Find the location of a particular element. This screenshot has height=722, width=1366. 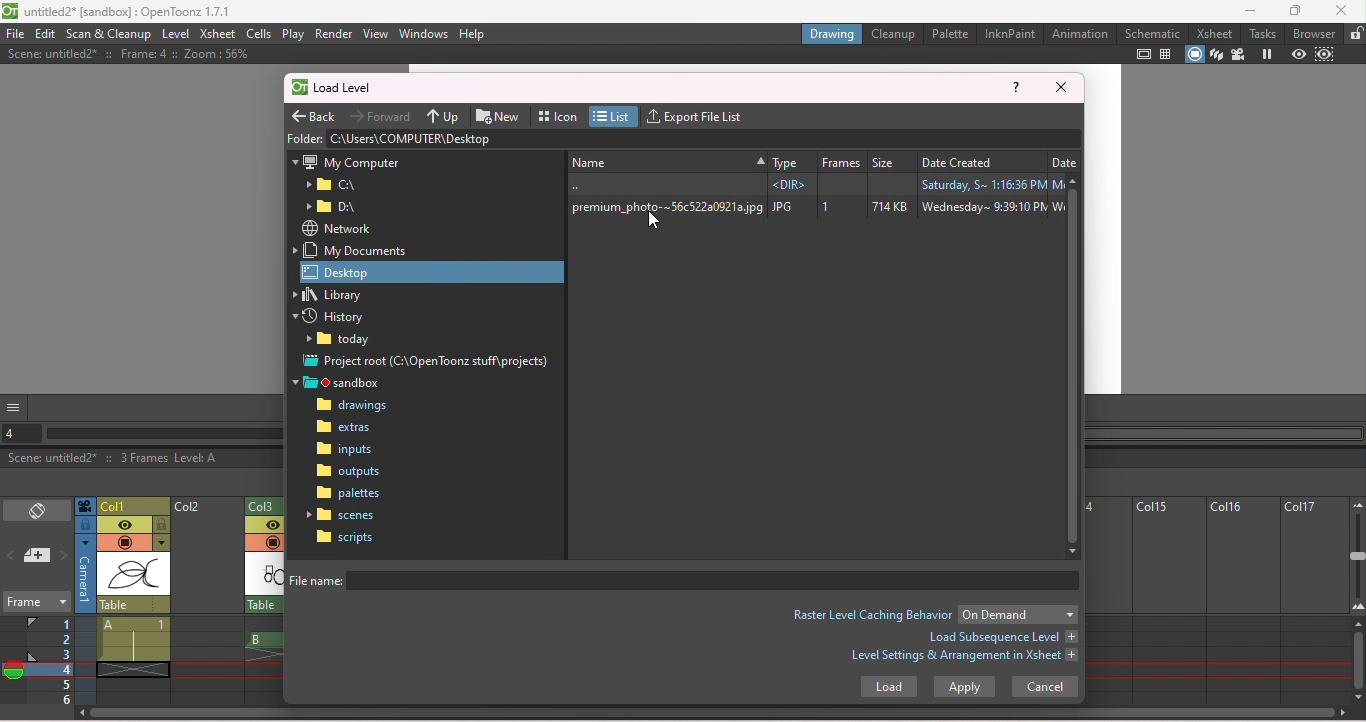

Next memo is located at coordinates (64, 557).